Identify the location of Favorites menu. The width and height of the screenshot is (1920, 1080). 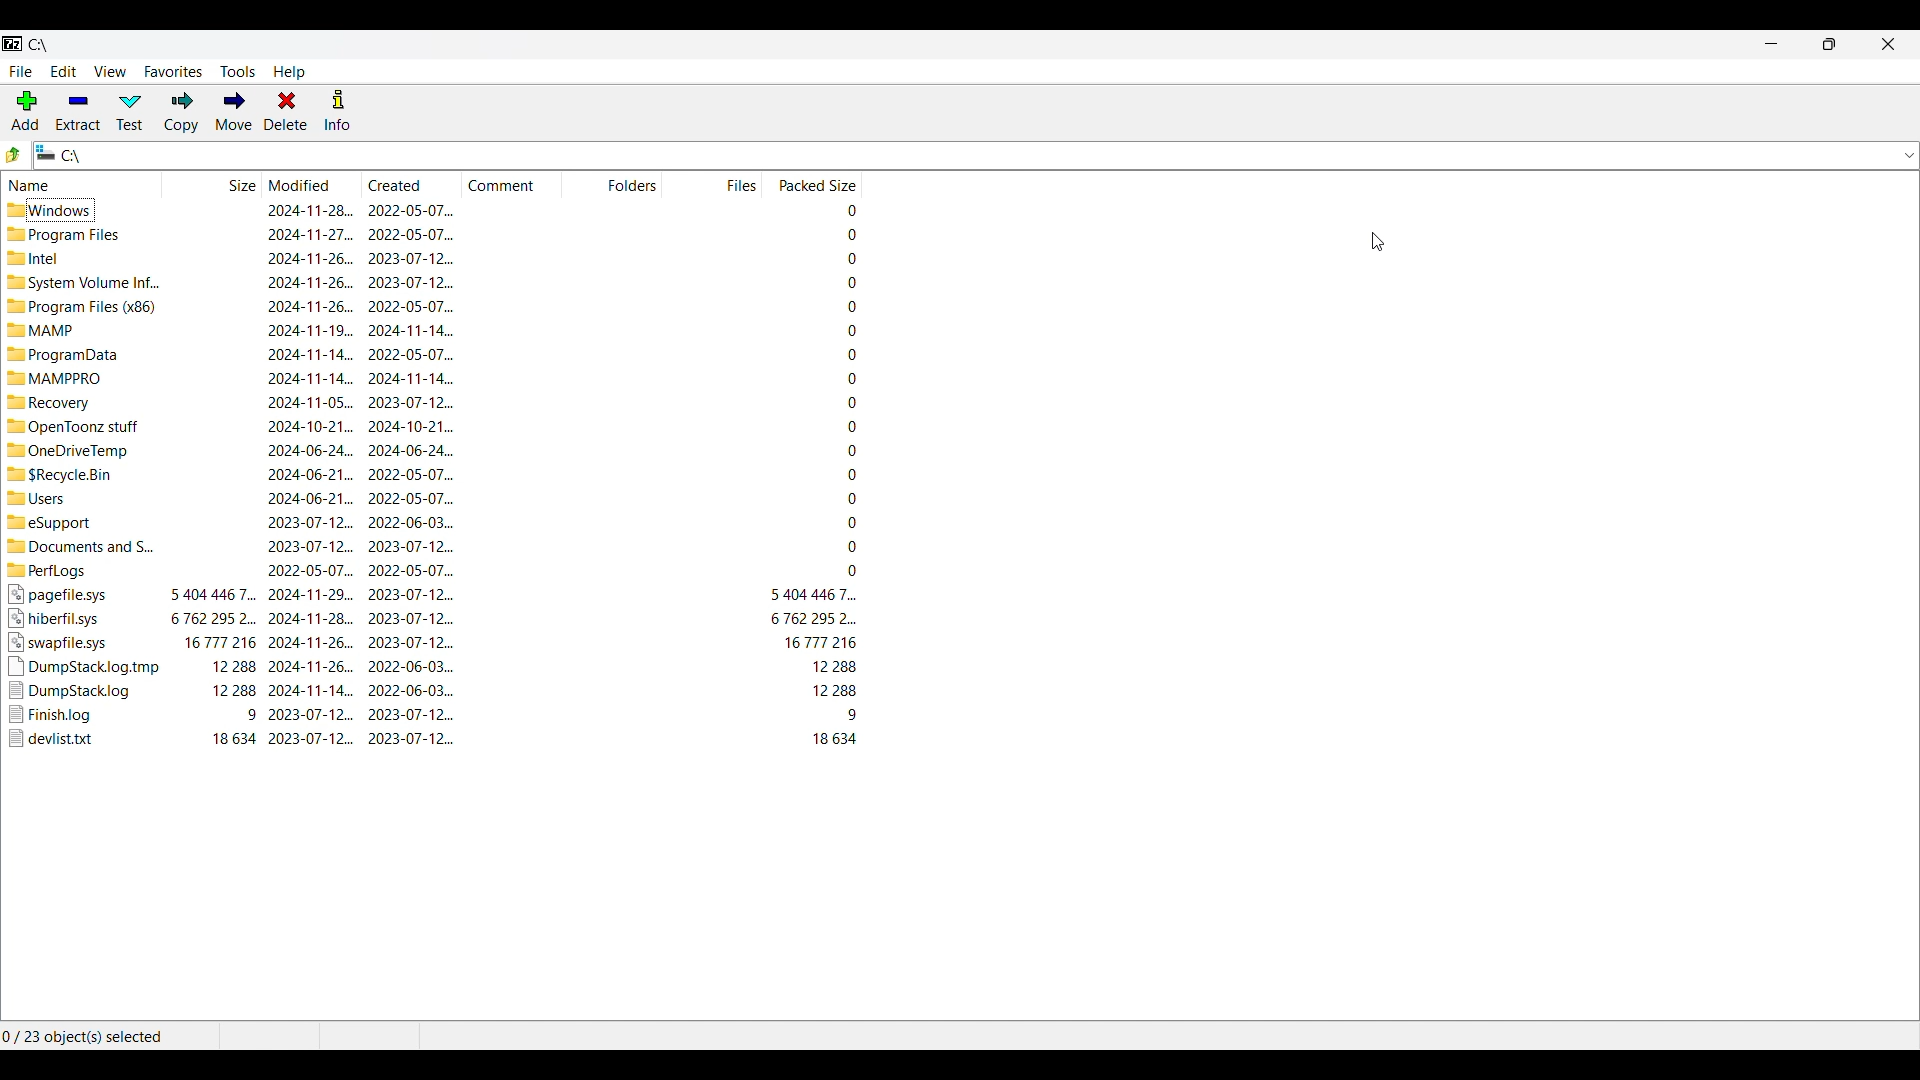
(173, 71).